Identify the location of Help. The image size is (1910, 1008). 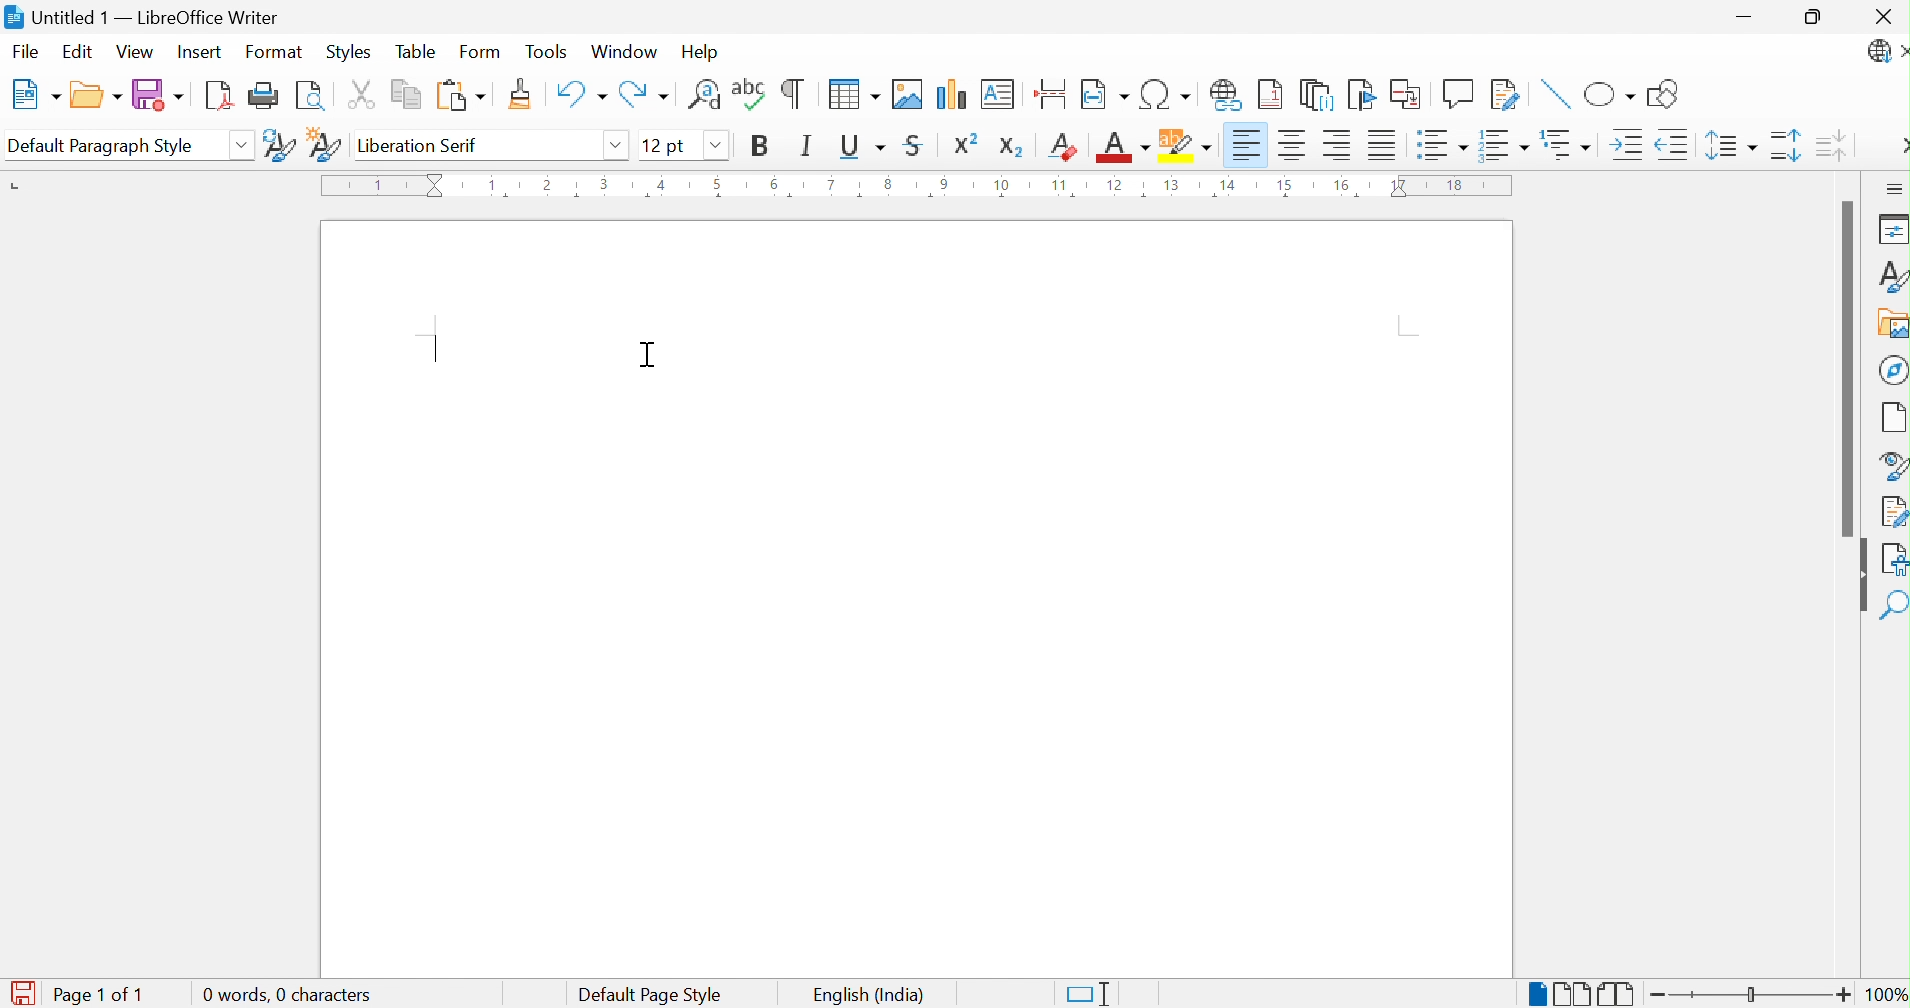
(699, 53).